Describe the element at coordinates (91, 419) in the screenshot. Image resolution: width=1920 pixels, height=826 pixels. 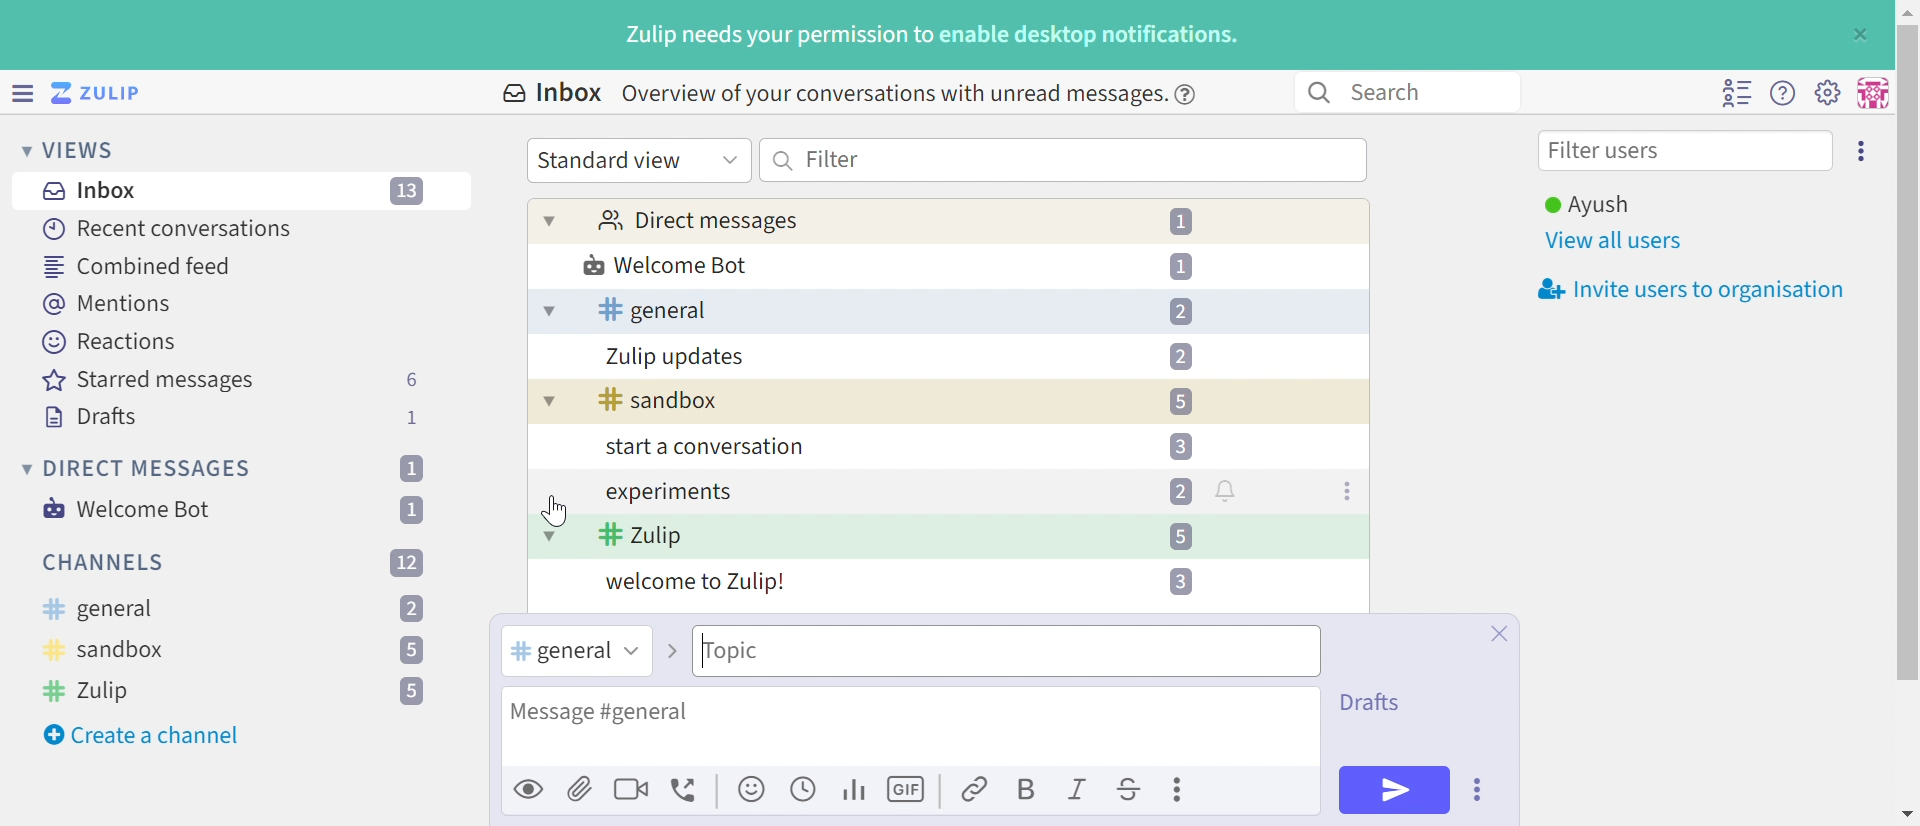
I see `Drafts` at that location.